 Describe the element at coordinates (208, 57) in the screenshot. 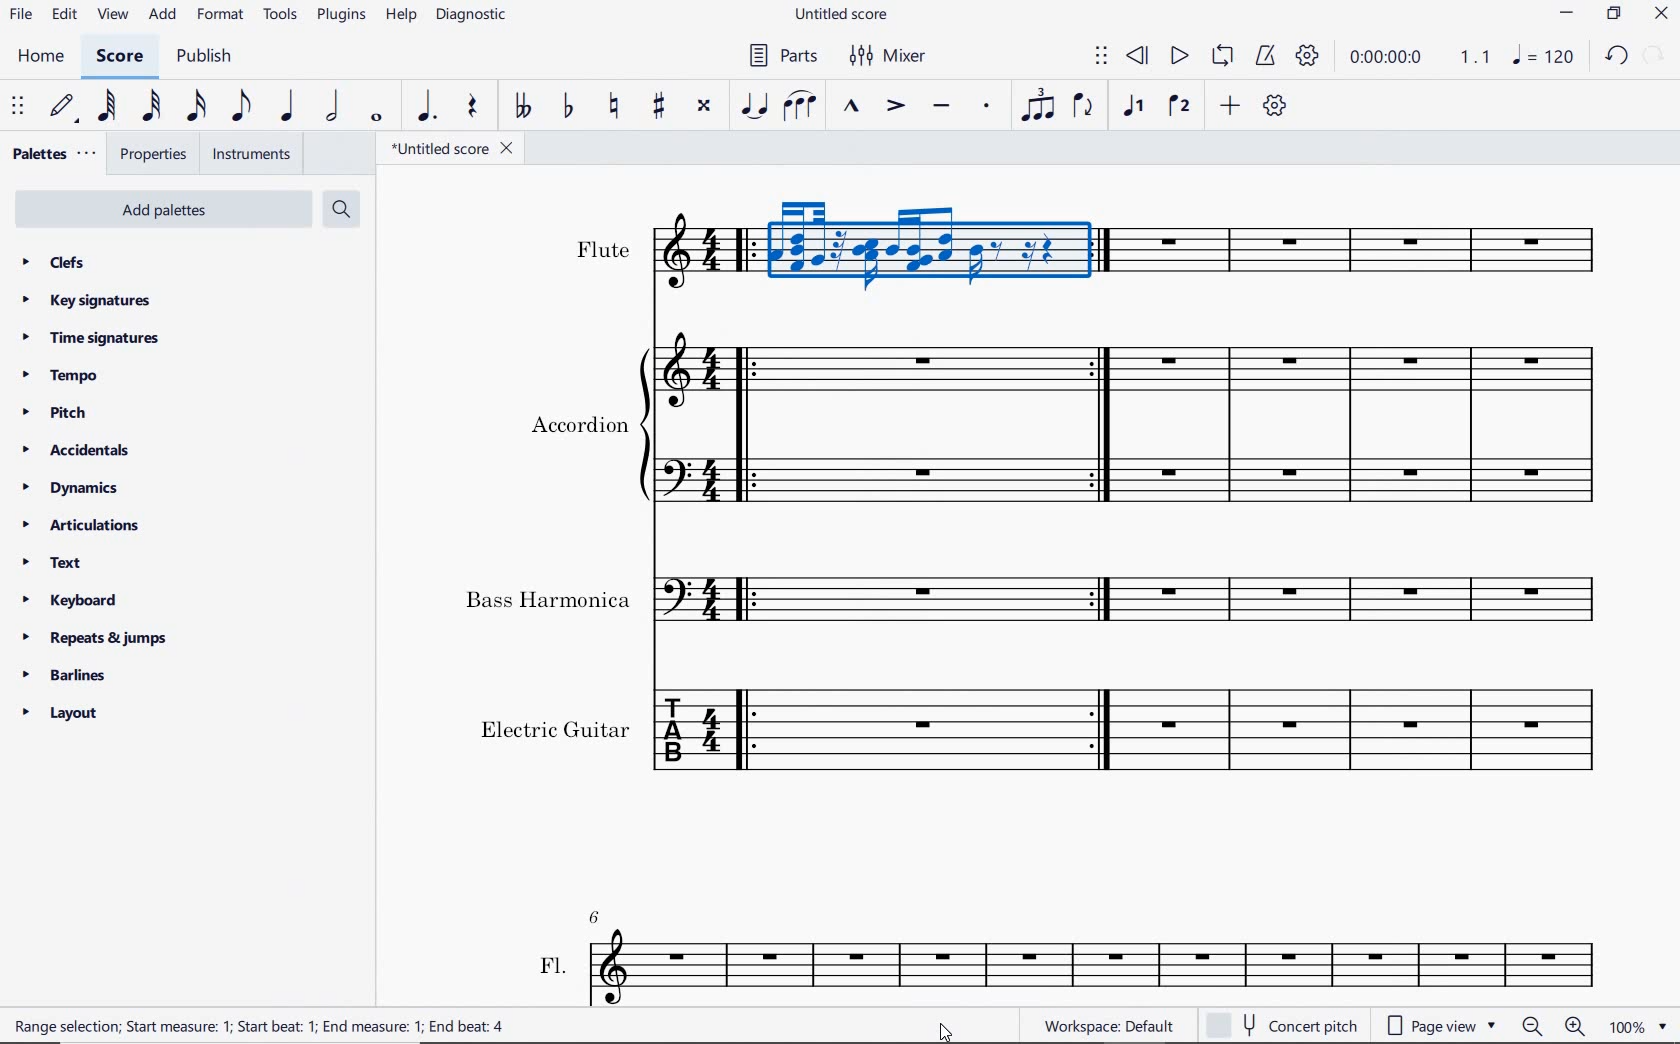

I see `publish` at that location.